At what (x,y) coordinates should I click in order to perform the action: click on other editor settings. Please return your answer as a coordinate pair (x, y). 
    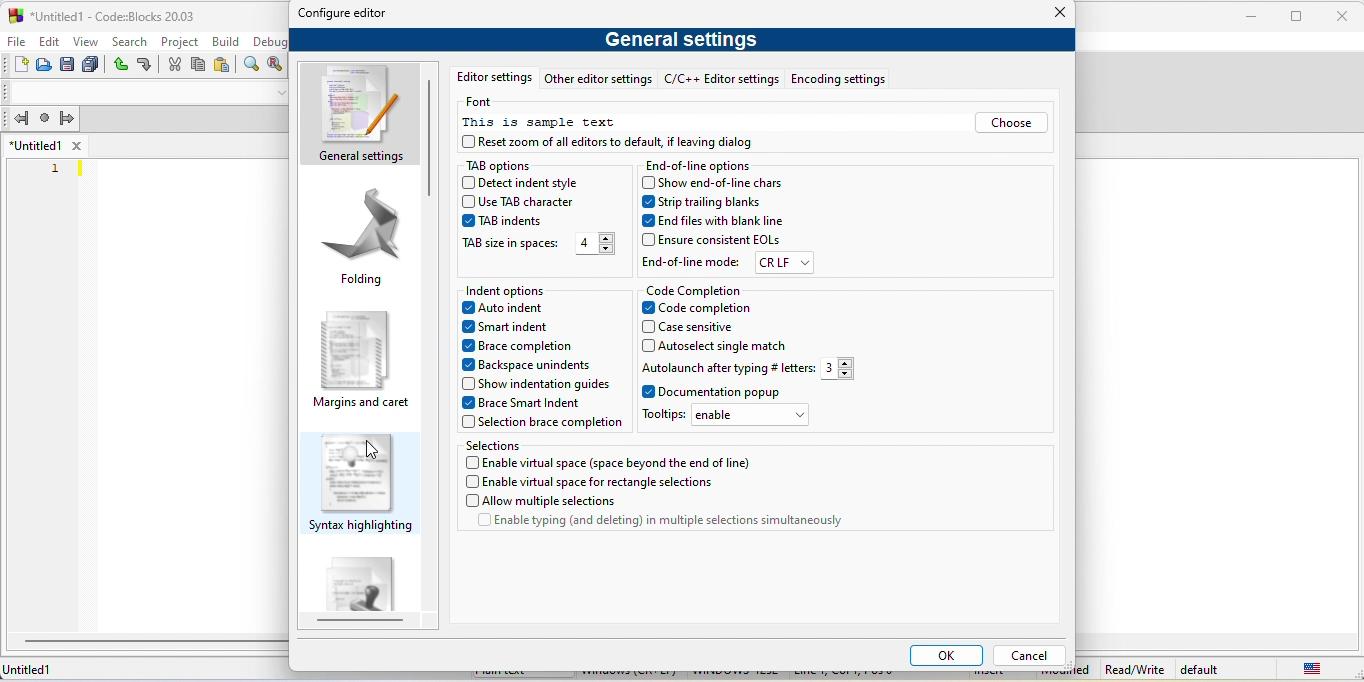
    Looking at the image, I should click on (597, 78).